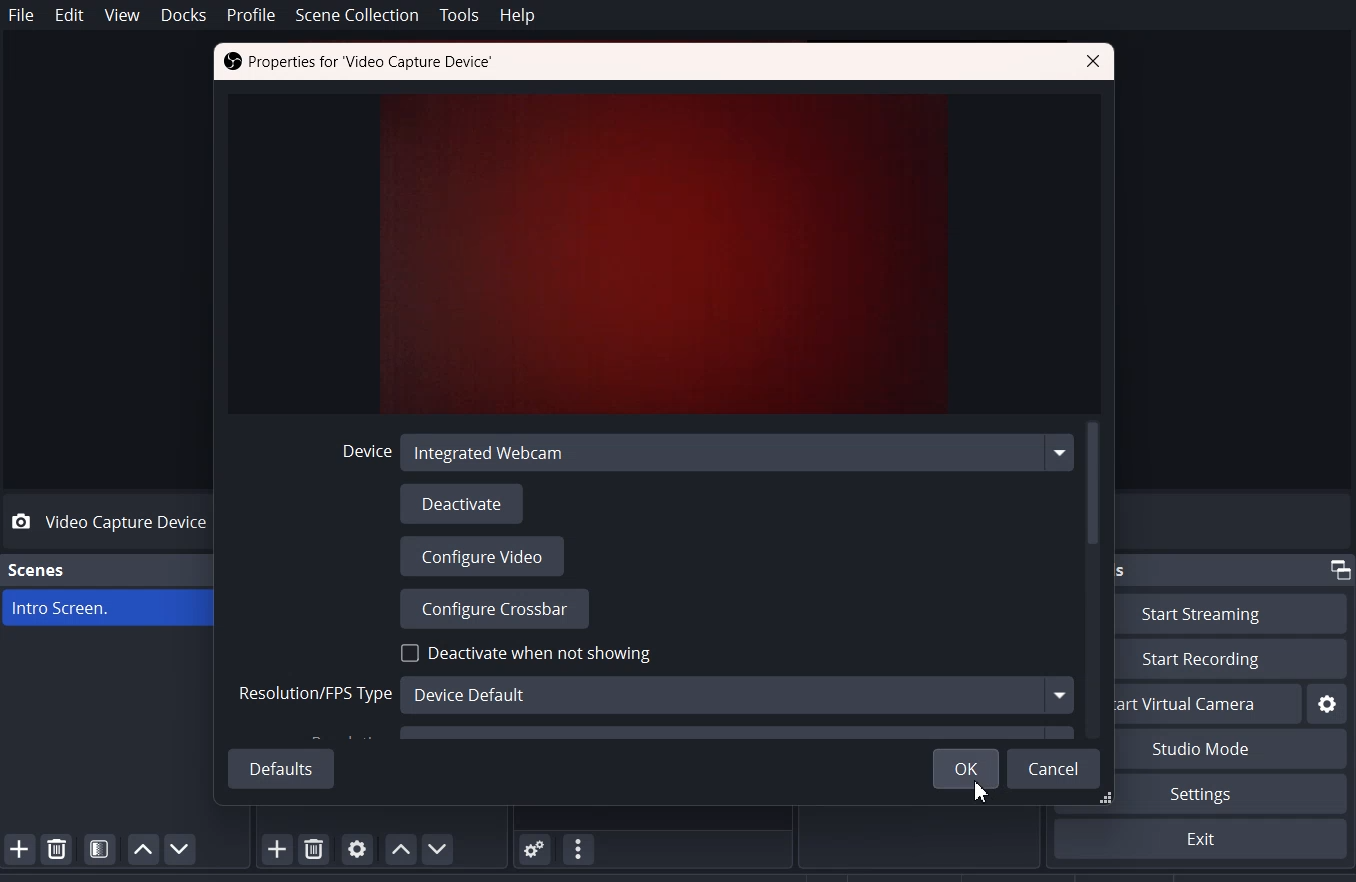 Image resolution: width=1356 pixels, height=882 pixels. I want to click on Remove Selected Source, so click(314, 849).